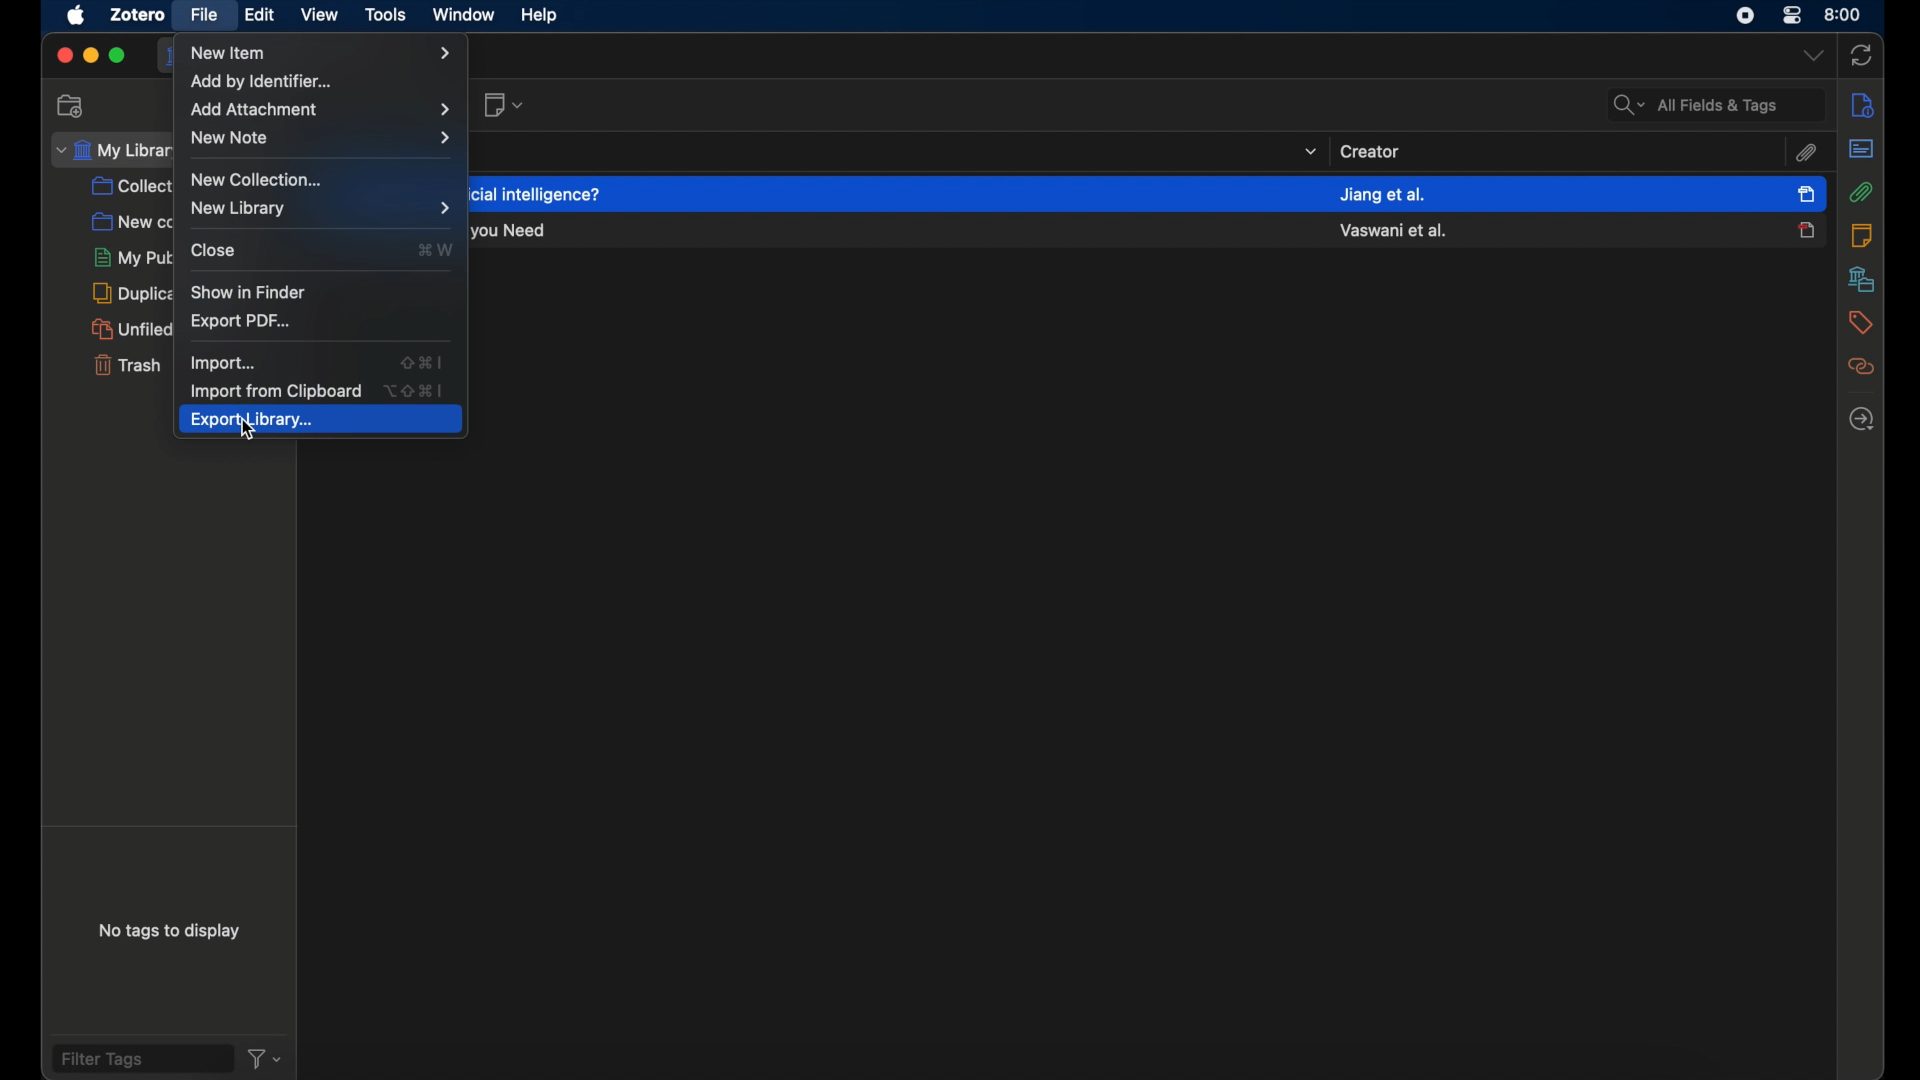 The width and height of the screenshot is (1920, 1080). What do you see at coordinates (1859, 280) in the screenshot?
I see `libraries and collections` at bounding box center [1859, 280].